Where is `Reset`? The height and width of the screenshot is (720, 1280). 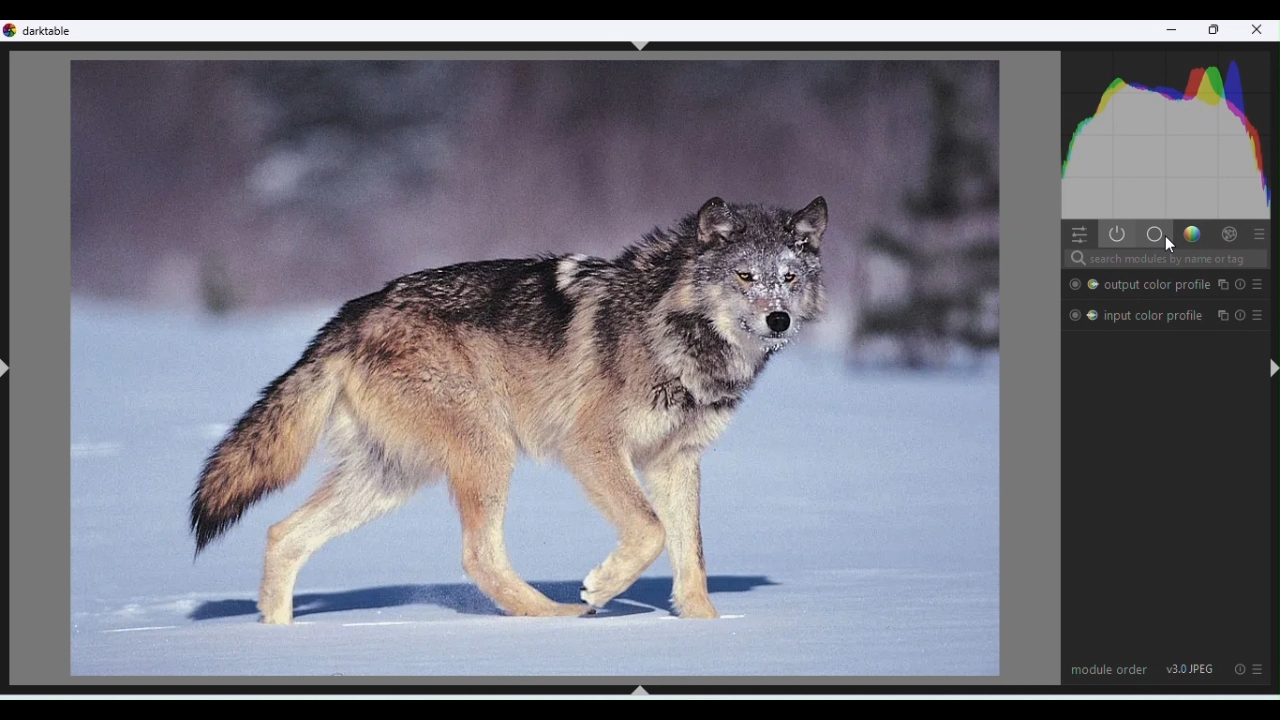
Reset is located at coordinates (1238, 668).